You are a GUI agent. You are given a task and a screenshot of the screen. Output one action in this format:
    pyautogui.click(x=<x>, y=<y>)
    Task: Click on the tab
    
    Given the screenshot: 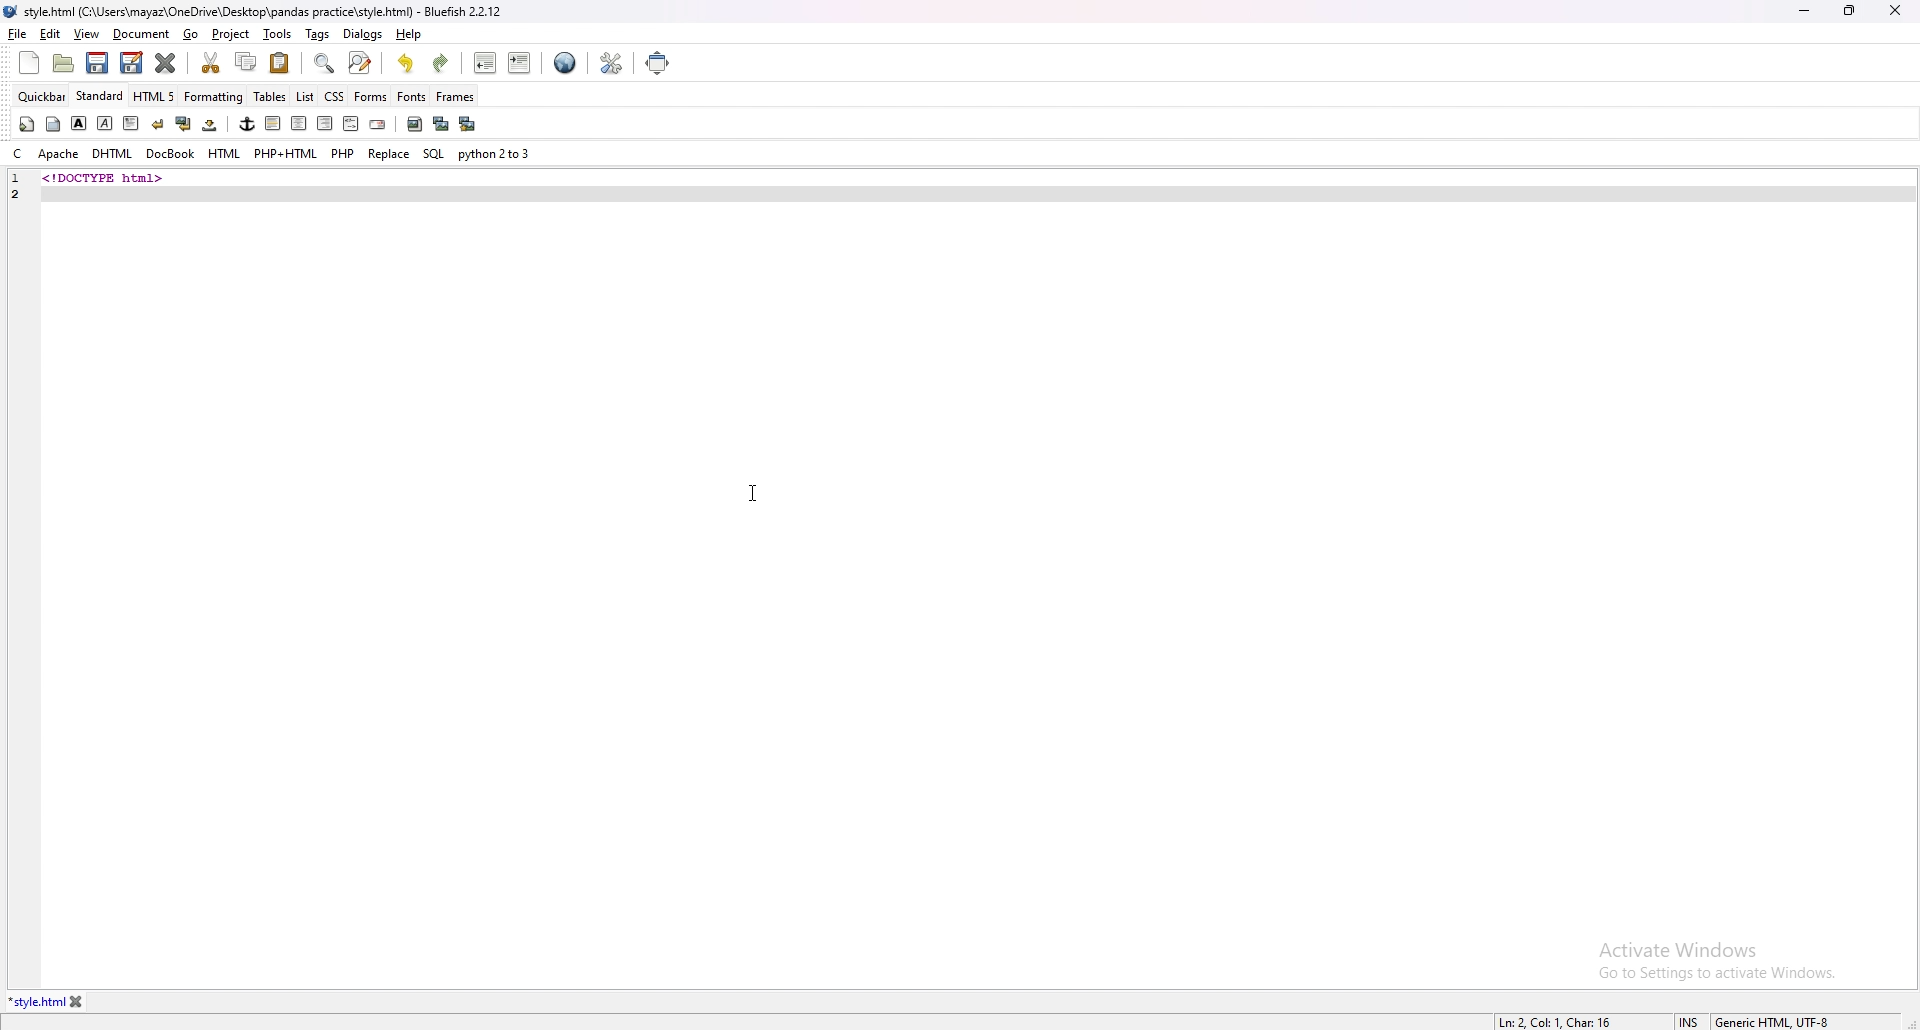 What is the action you would take?
    pyautogui.click(x=36, y=1002)
    